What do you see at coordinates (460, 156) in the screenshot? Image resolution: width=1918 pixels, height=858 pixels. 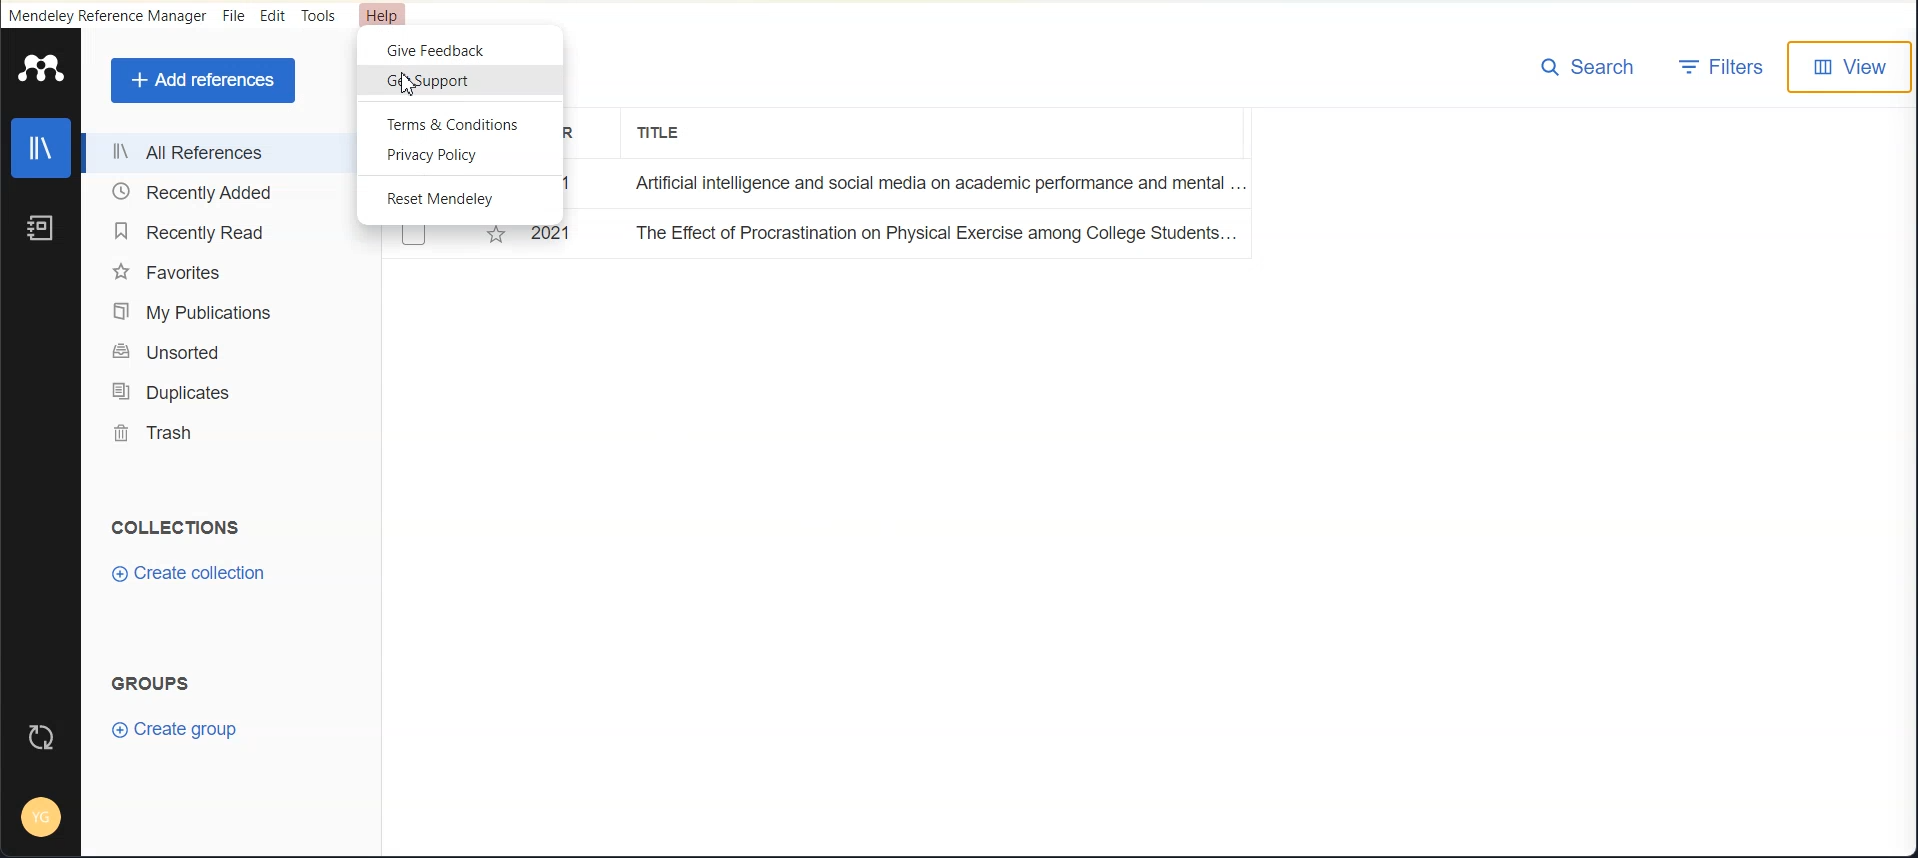 I see `Privacy Policy` at bounding box center [460, 156].